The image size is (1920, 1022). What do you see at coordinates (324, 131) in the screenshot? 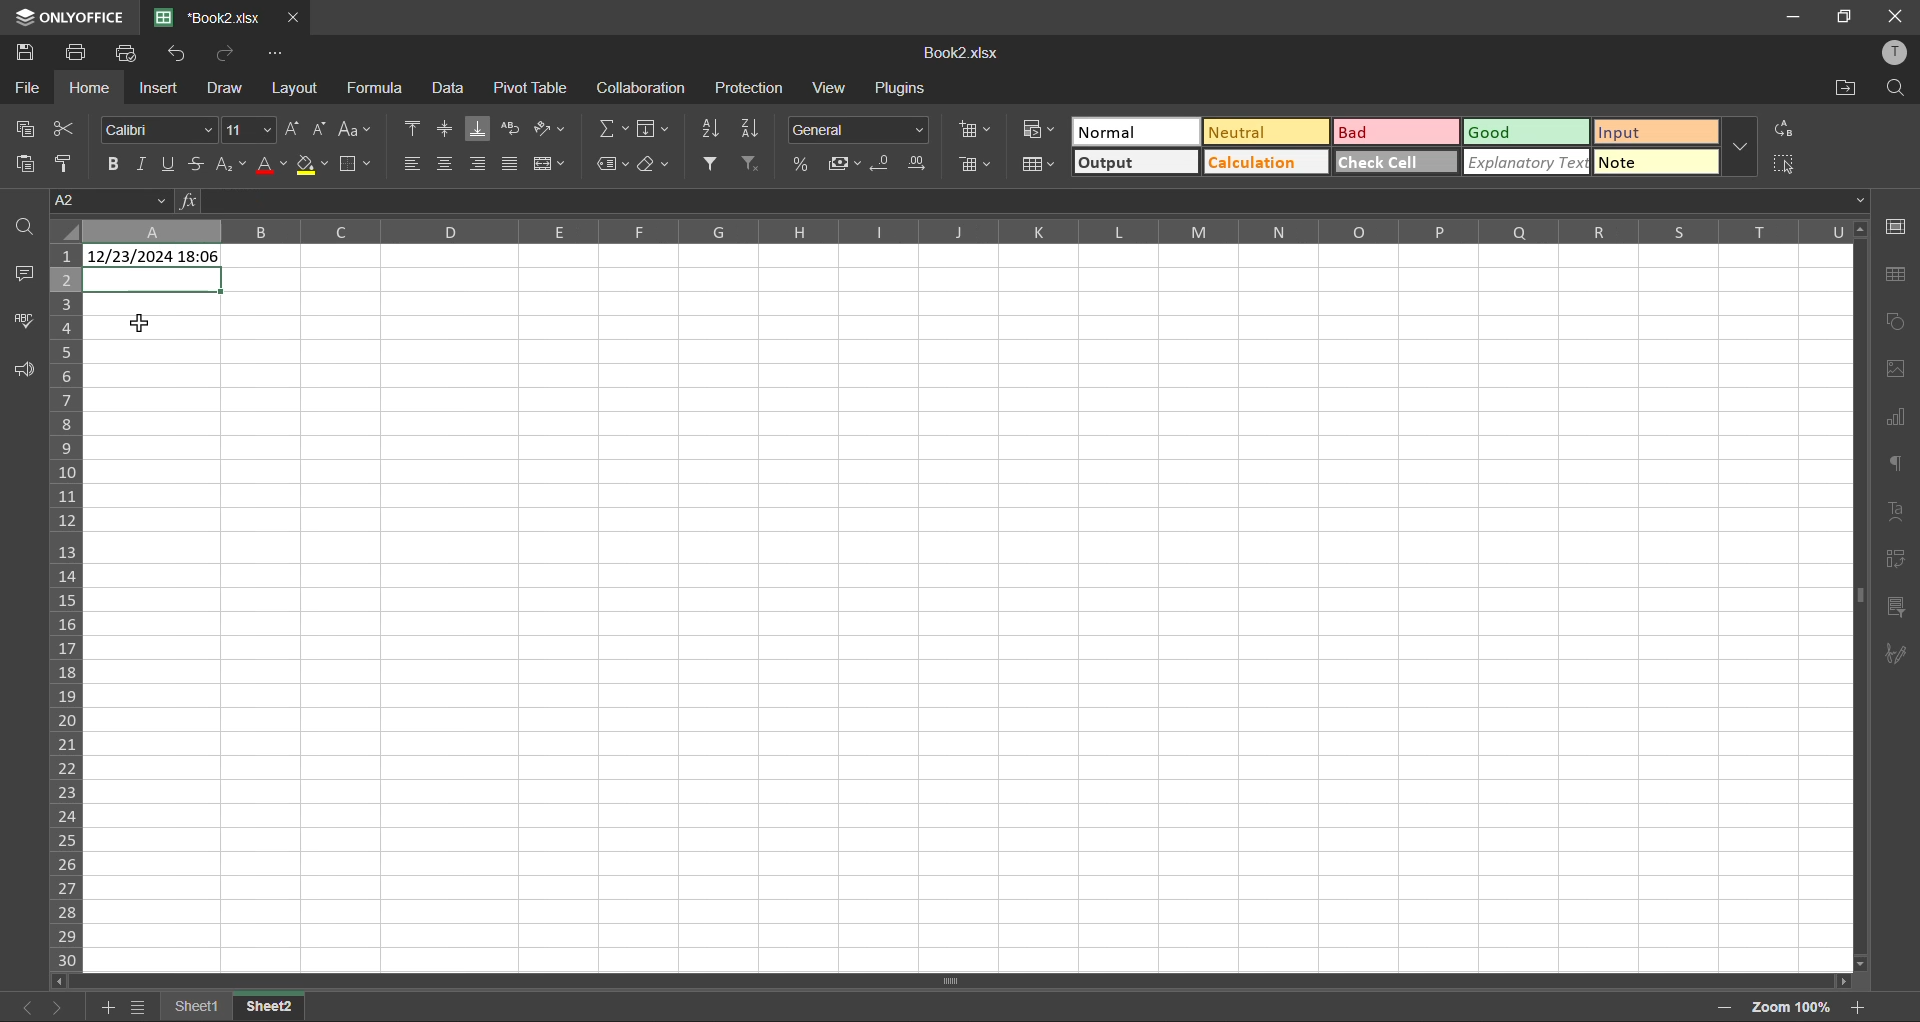
I see `decrement size` at bounding box center [324, 131].